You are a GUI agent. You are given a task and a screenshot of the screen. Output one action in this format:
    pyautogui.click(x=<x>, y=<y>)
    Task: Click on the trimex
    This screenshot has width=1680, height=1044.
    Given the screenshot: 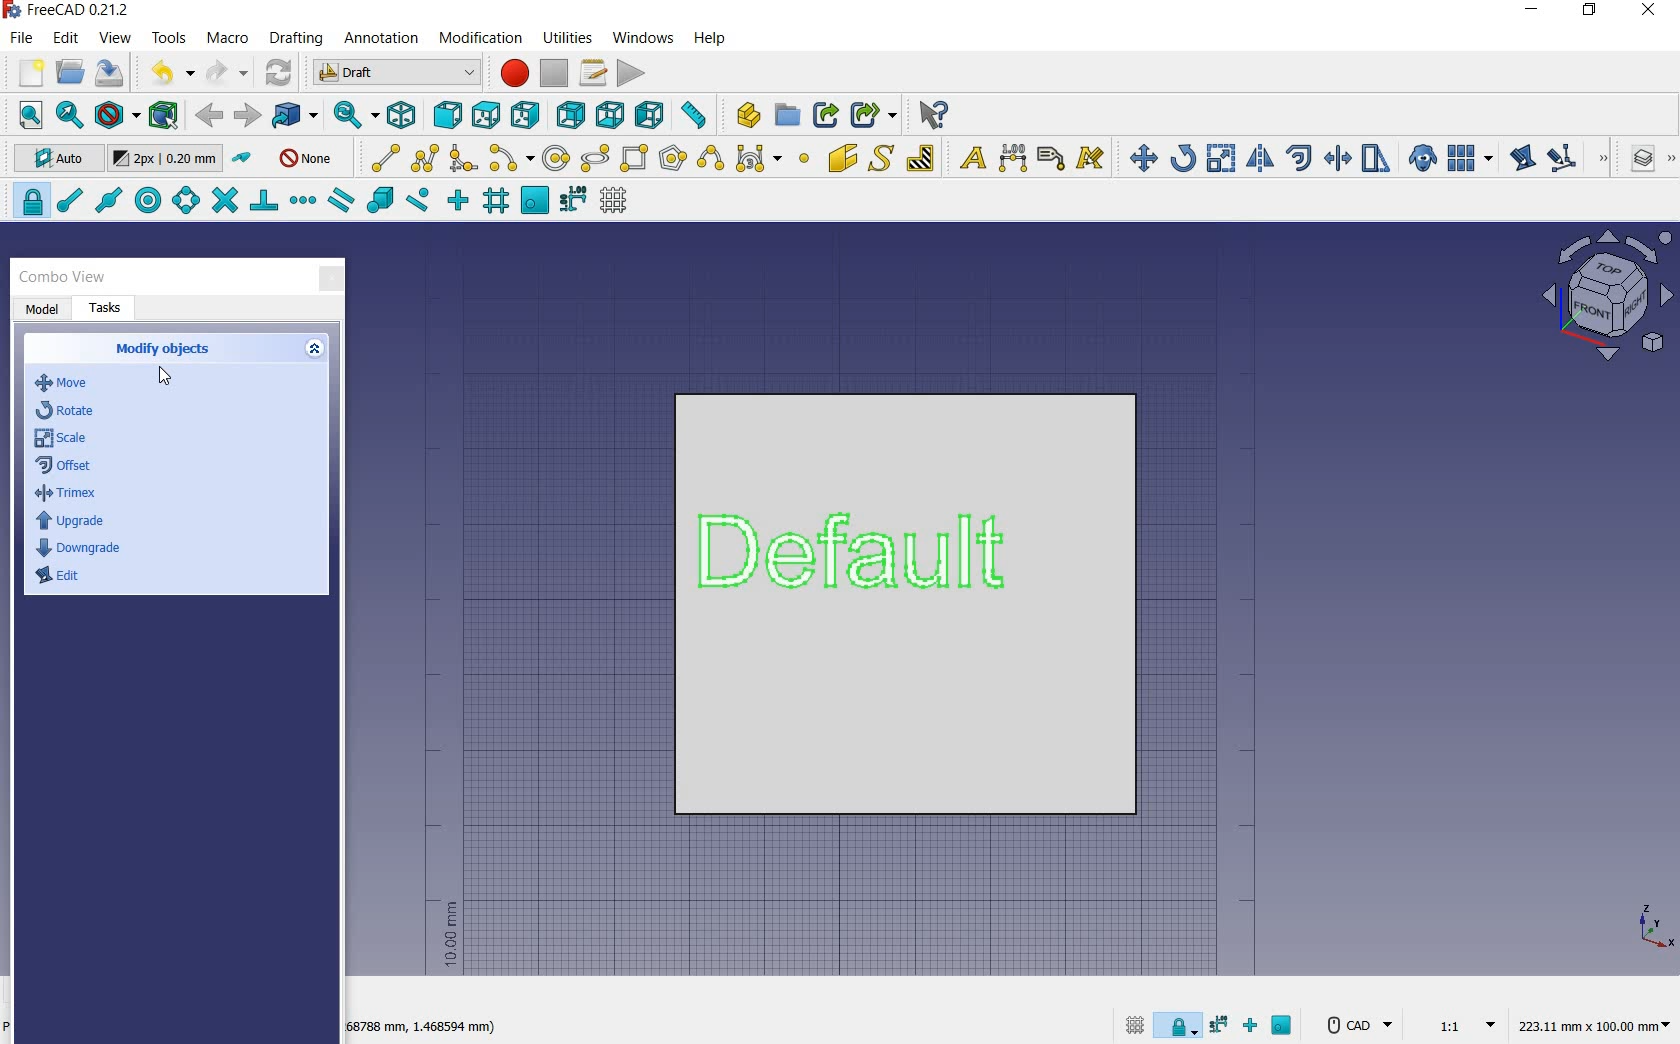 What is the action you would take?
    pyautogui.click(x=1336, y=160)
    